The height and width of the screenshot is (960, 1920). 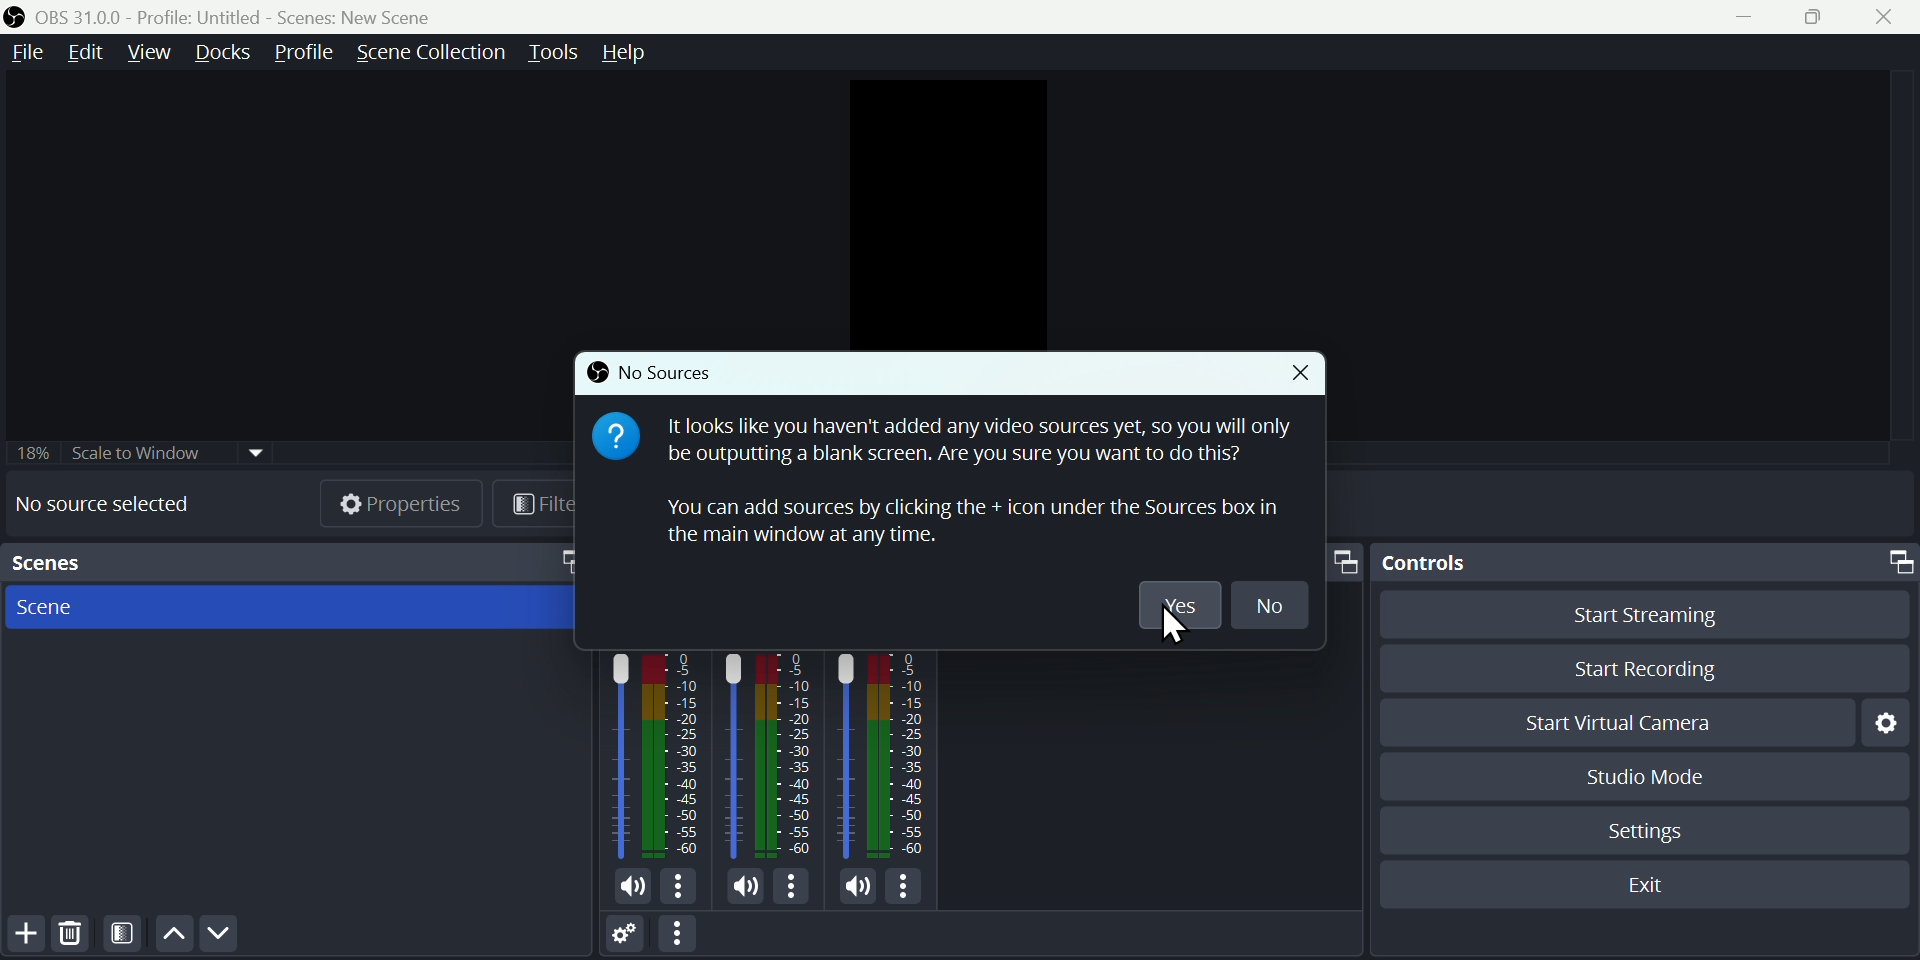 I want to click on Settings, so click(x=624, y=931).